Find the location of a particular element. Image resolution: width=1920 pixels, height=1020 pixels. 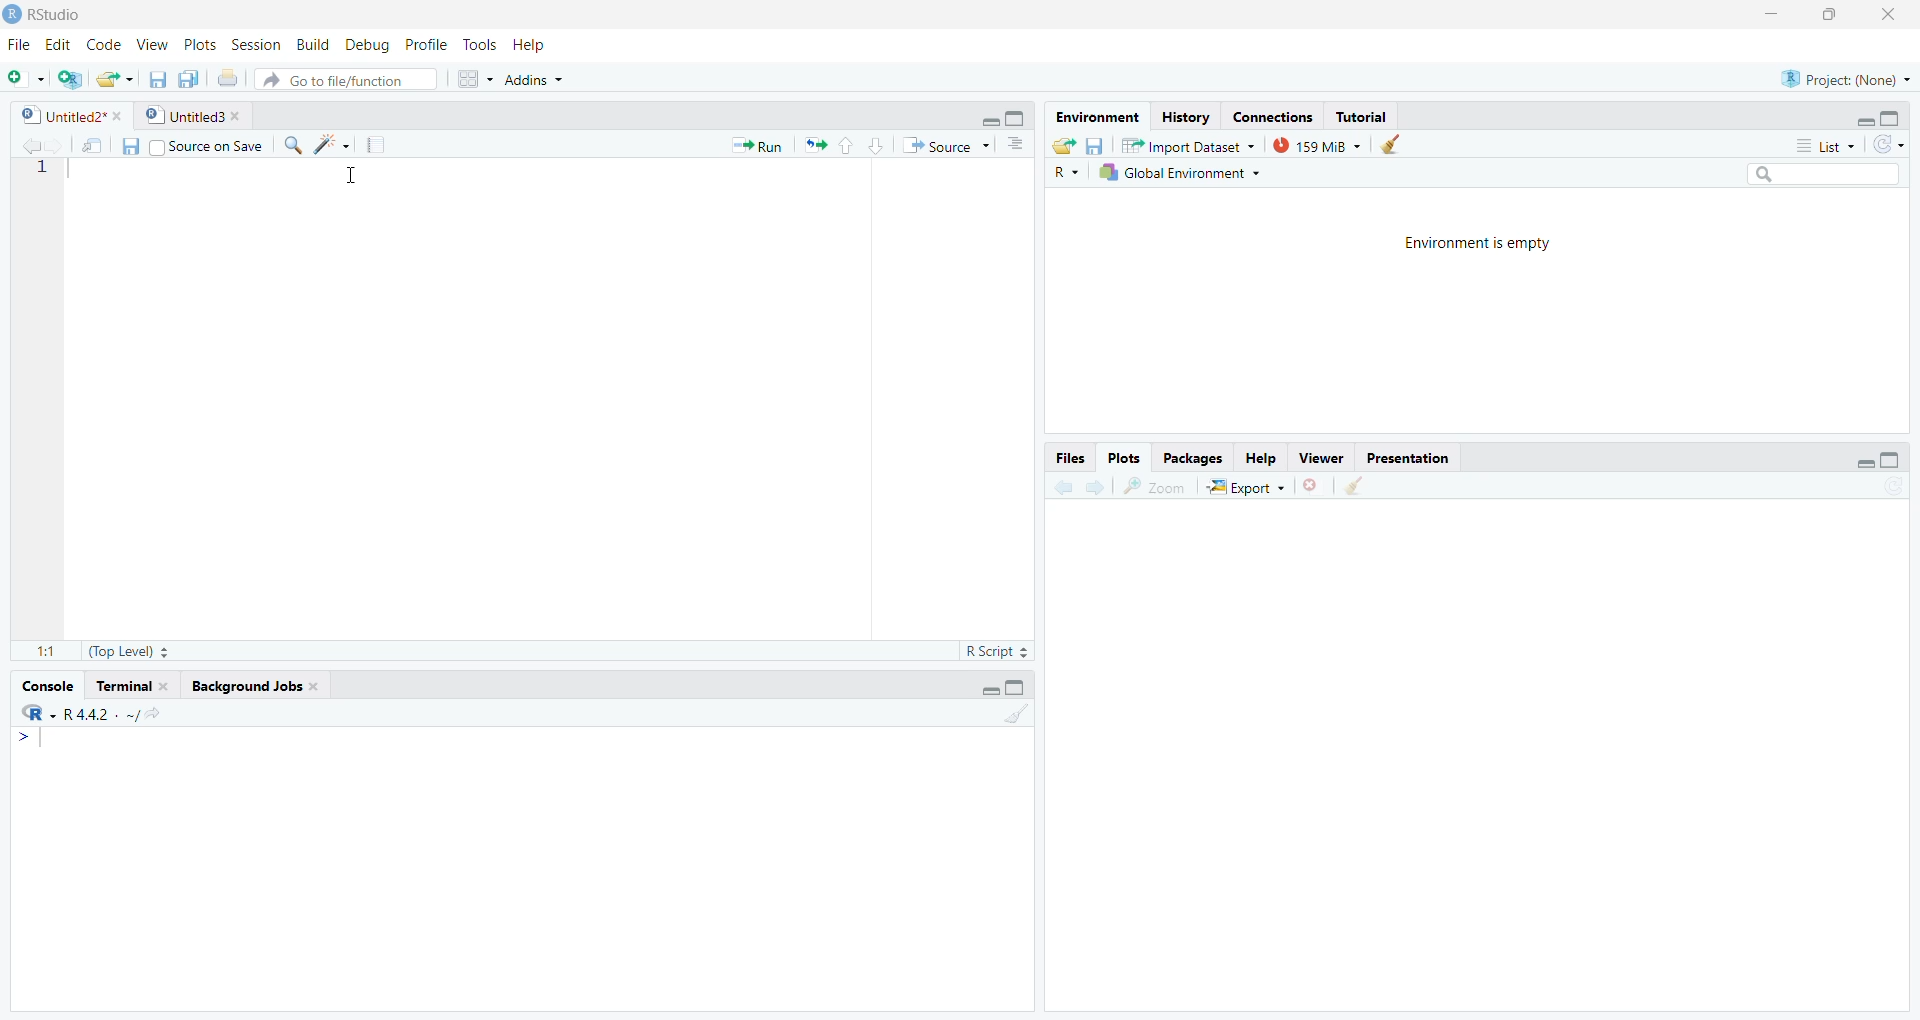

Export  is located at coordinates (1246, 486).